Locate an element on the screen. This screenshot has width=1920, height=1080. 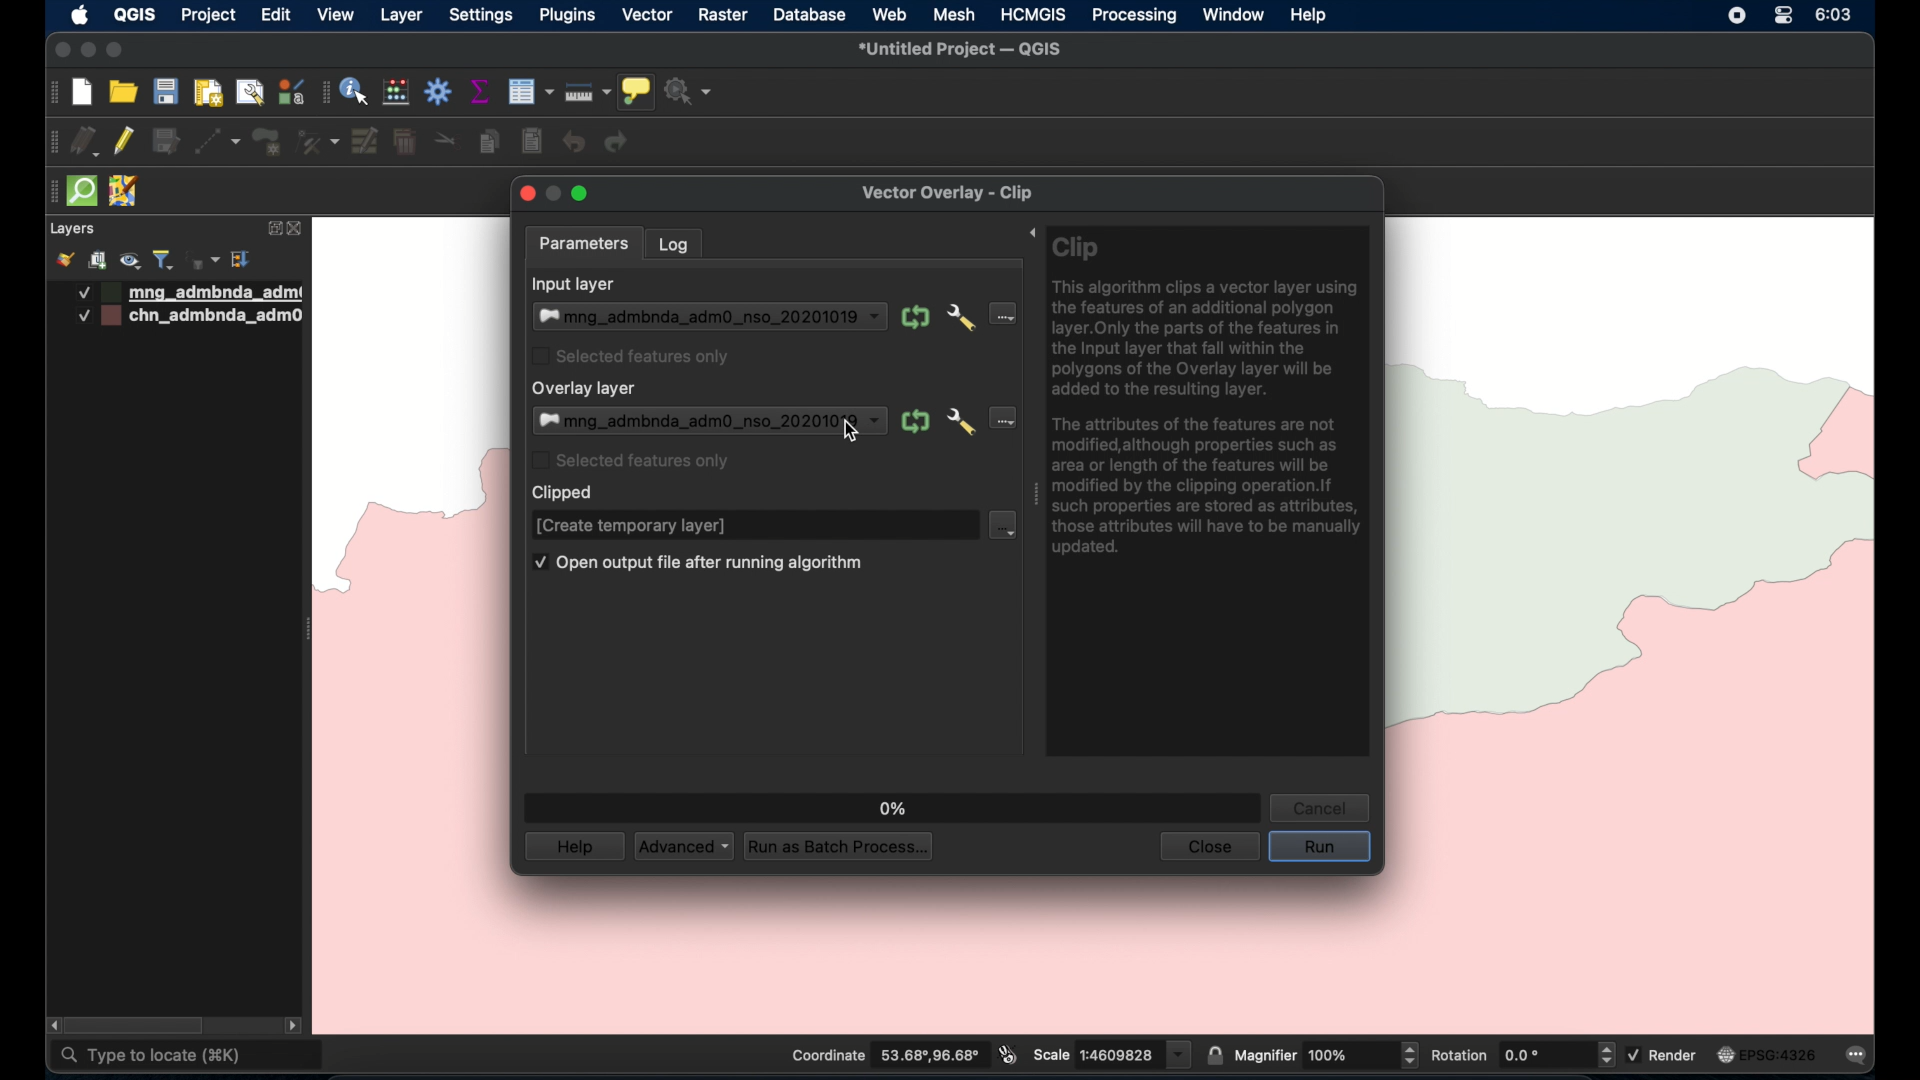
edit is located at coordinates (276, 14).